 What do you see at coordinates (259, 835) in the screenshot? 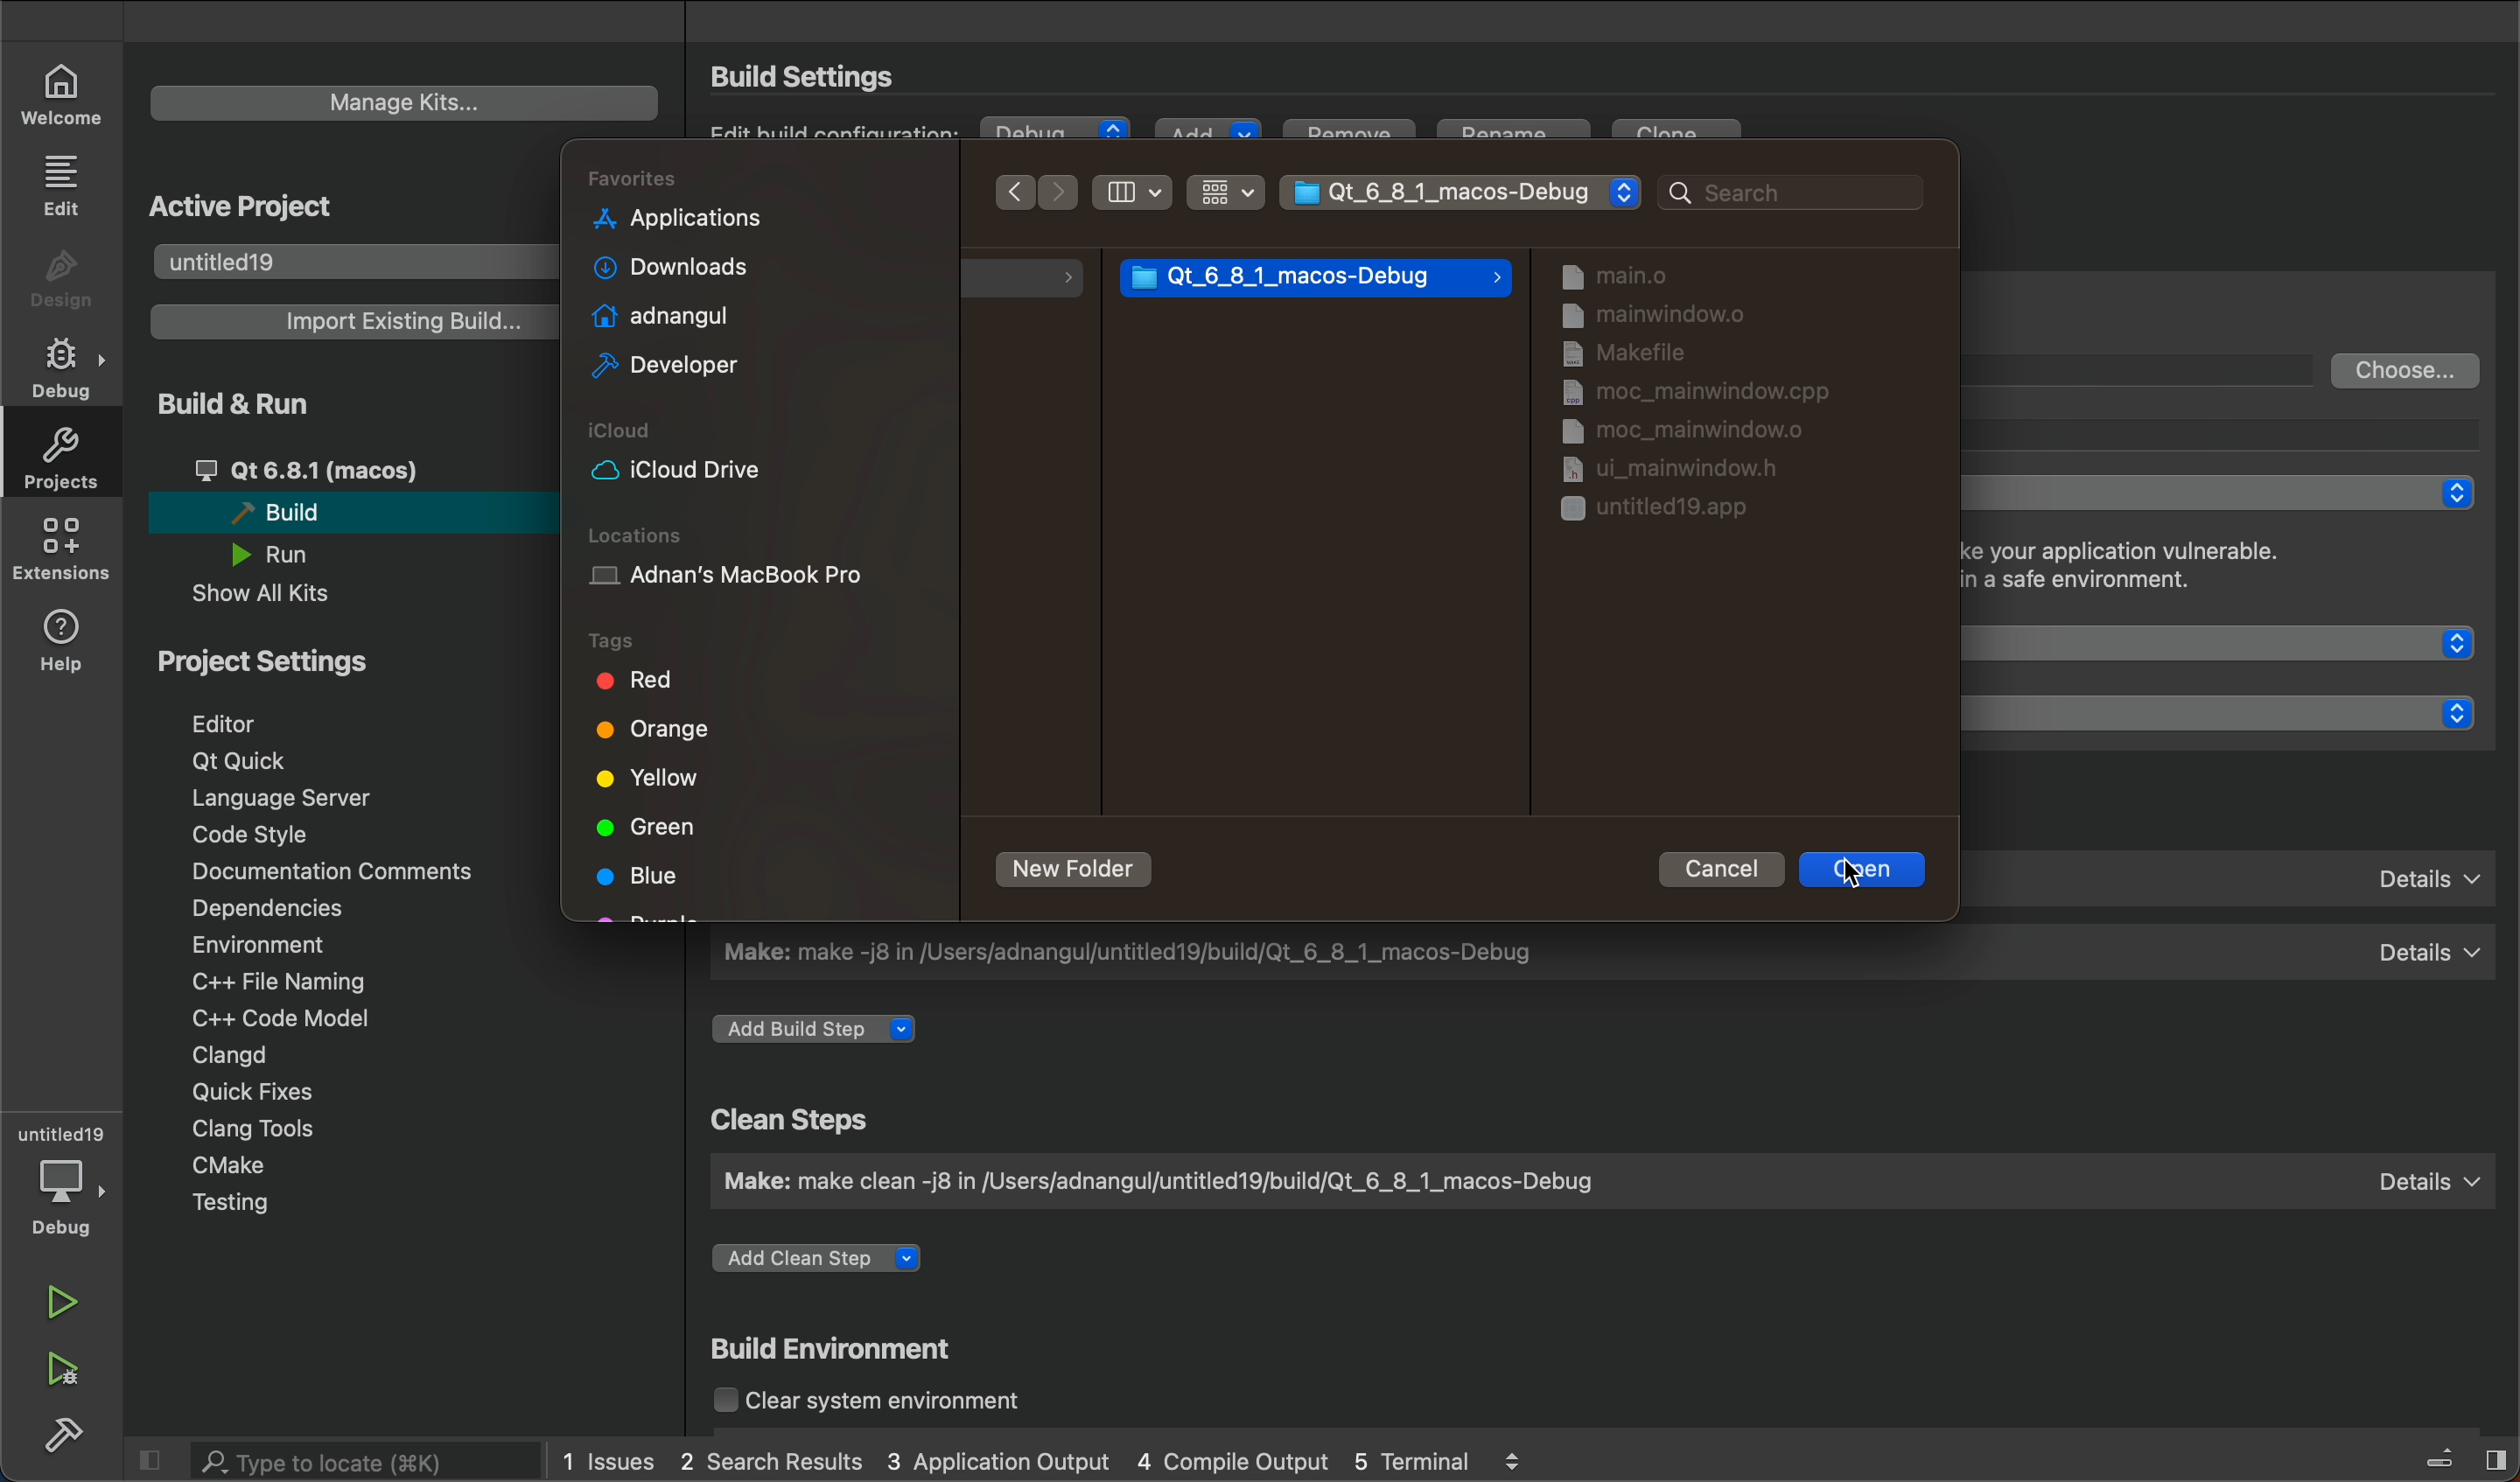
I see `code style` at bounding box center [259, 835].